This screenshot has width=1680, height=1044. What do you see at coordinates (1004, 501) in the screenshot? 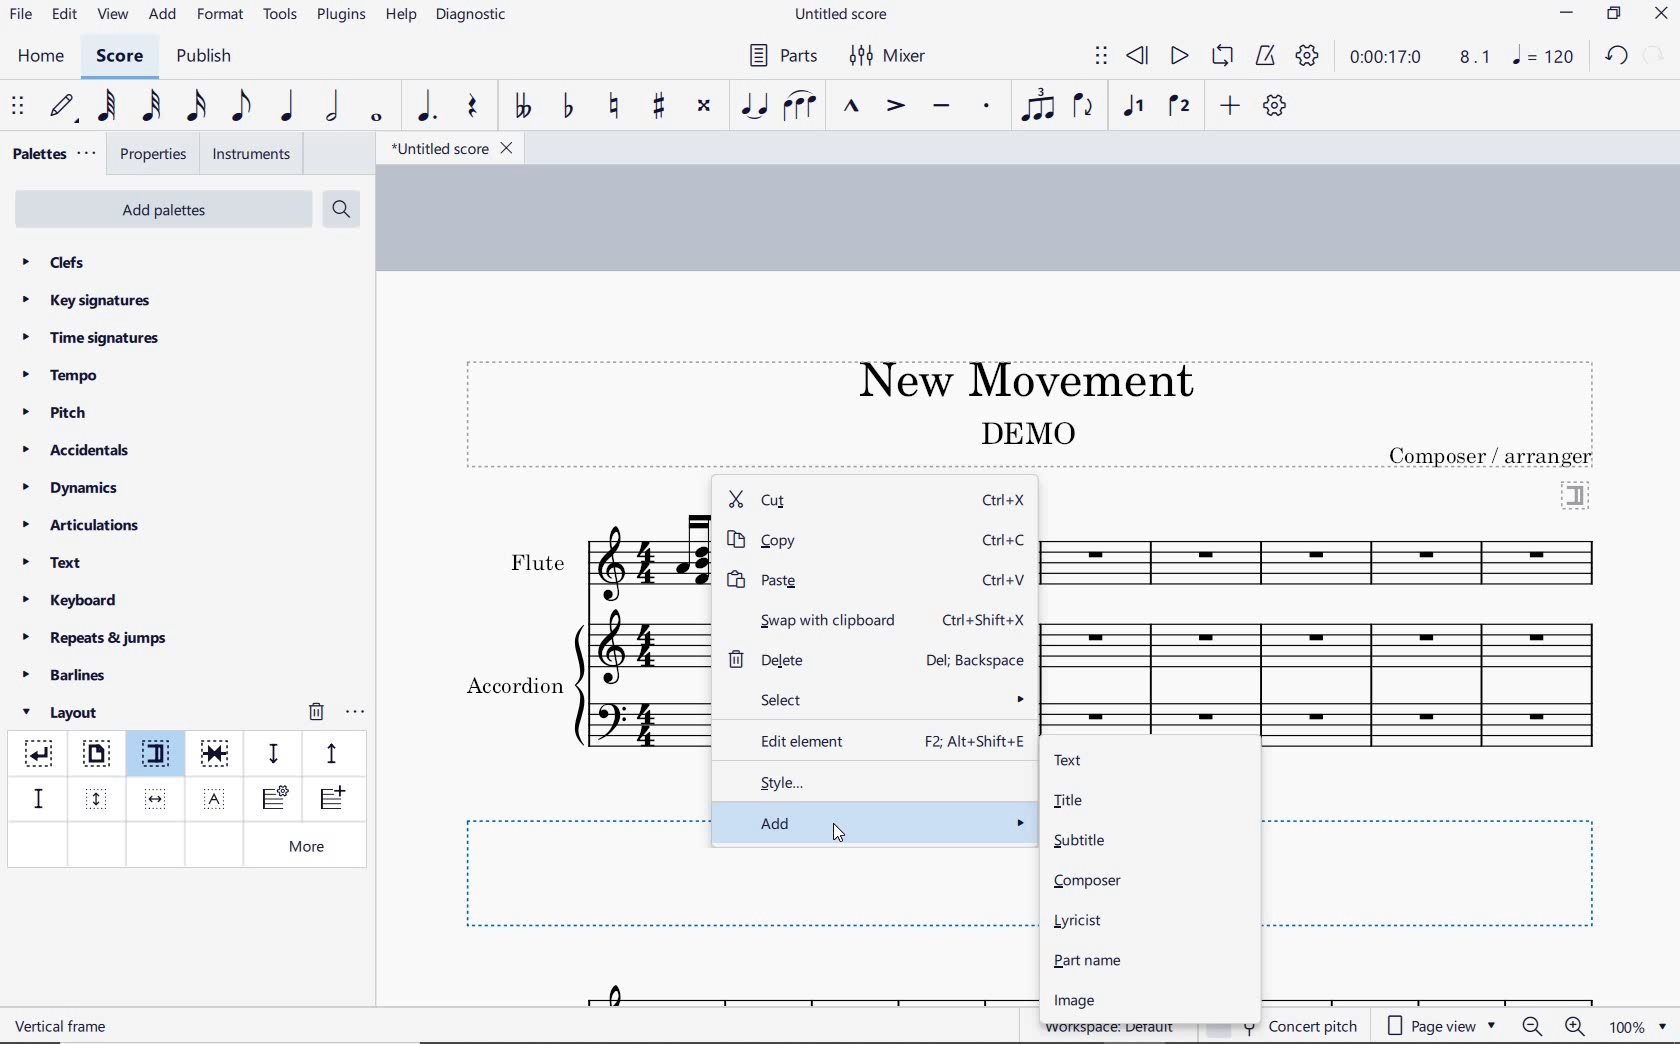
I see `Shortcut key` at bounding box center [1004, 501].